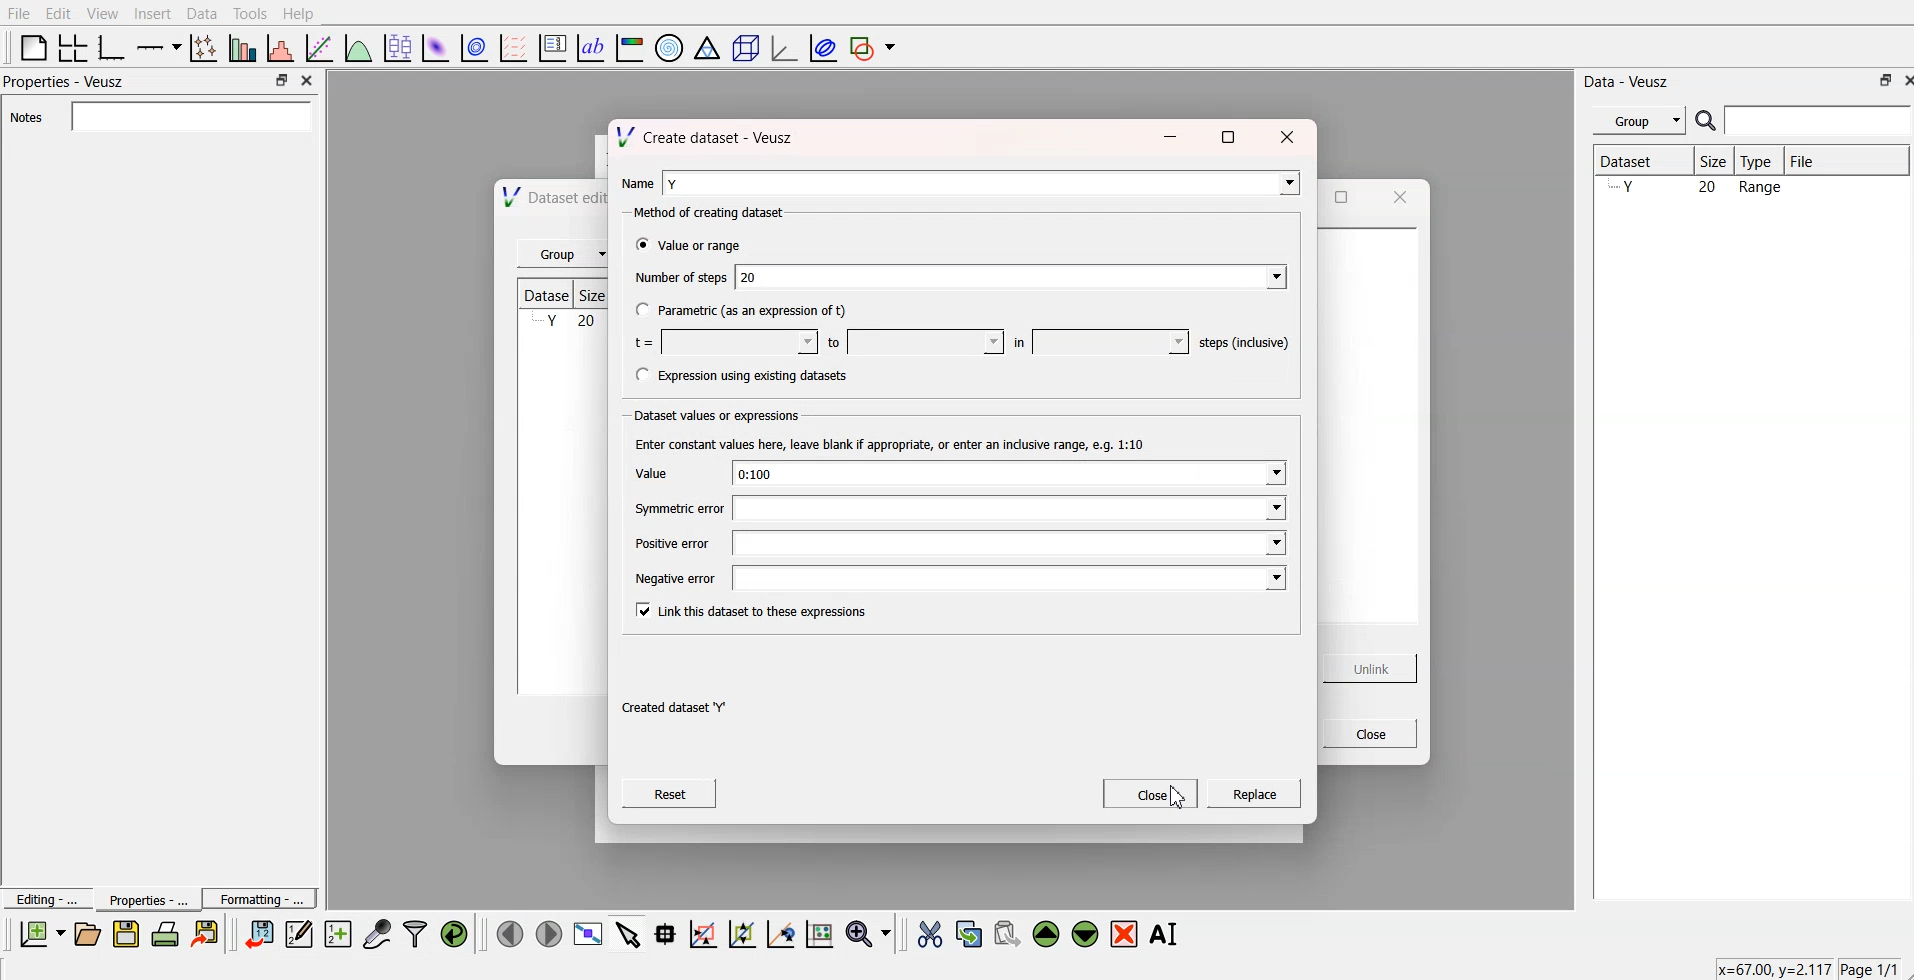 The image size is (1914, 980). Describe the element at coordinates (631, 46) in the screenshot. I see `image color bar` at that location.